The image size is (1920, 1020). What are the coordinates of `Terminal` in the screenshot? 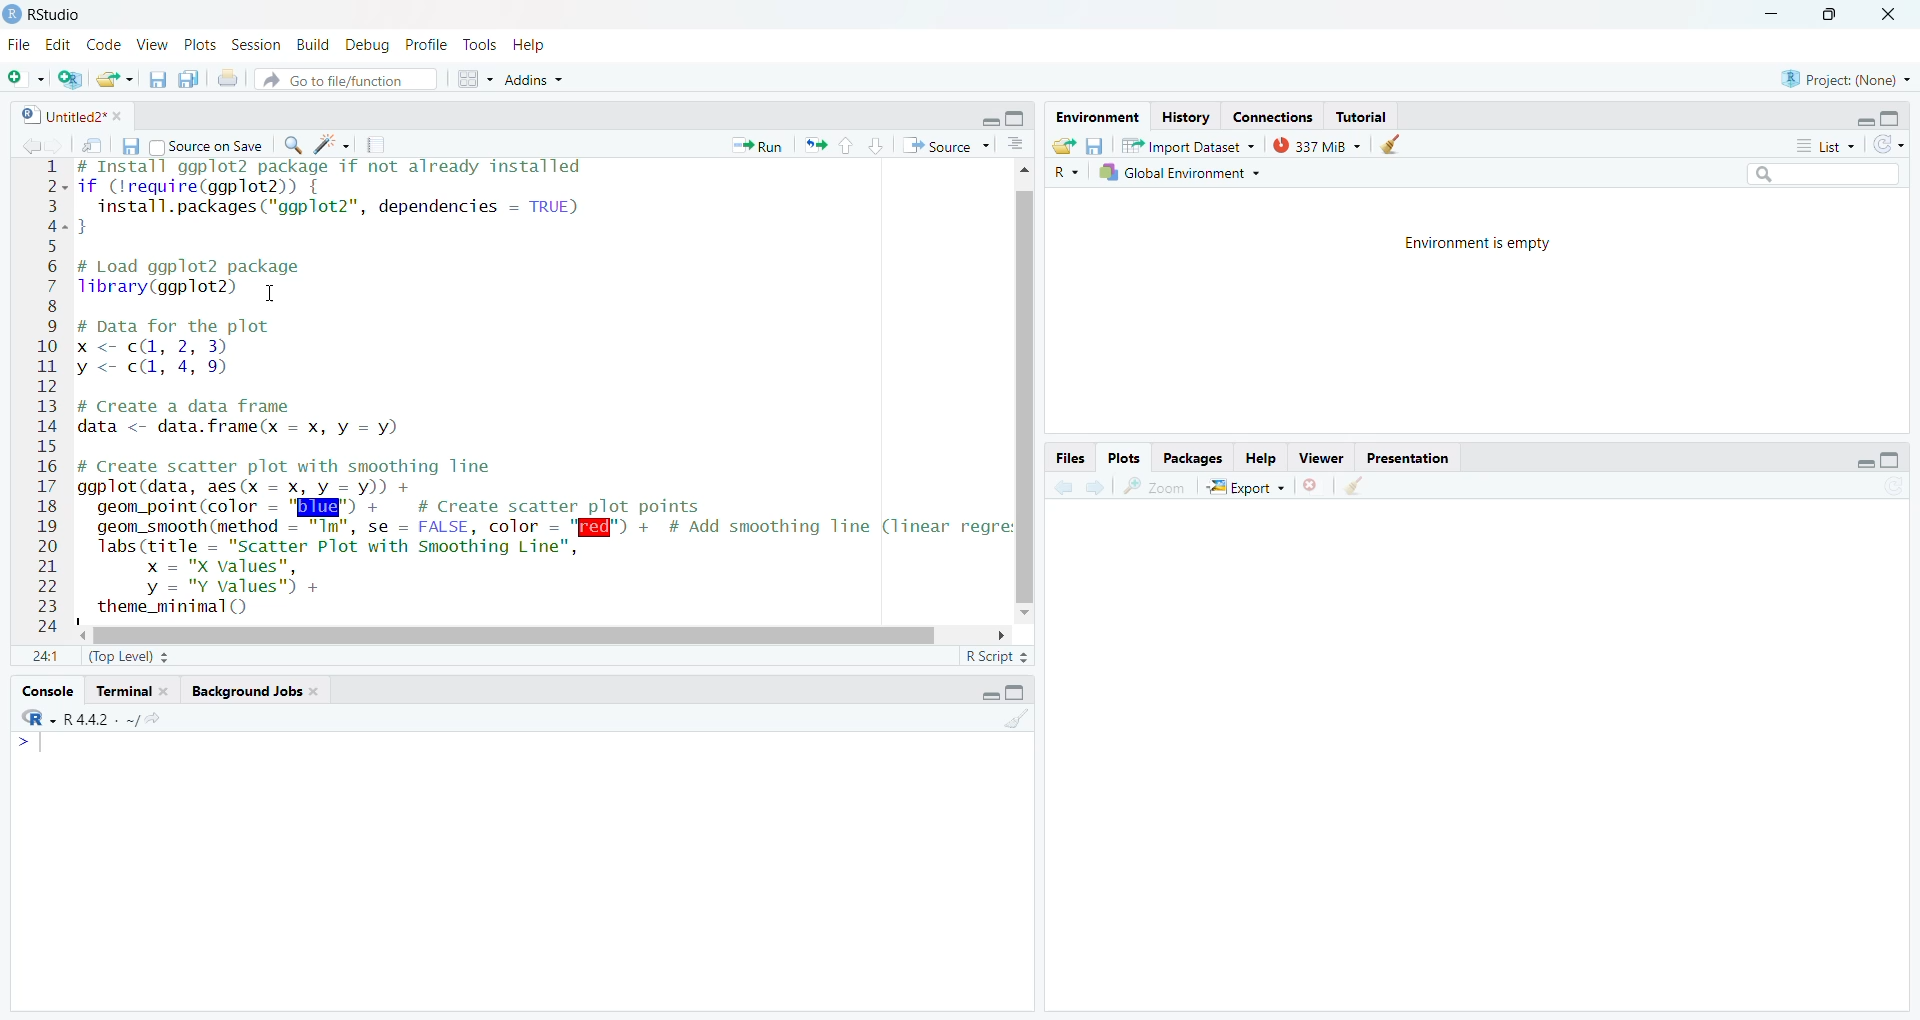 It's located at (134, 691).